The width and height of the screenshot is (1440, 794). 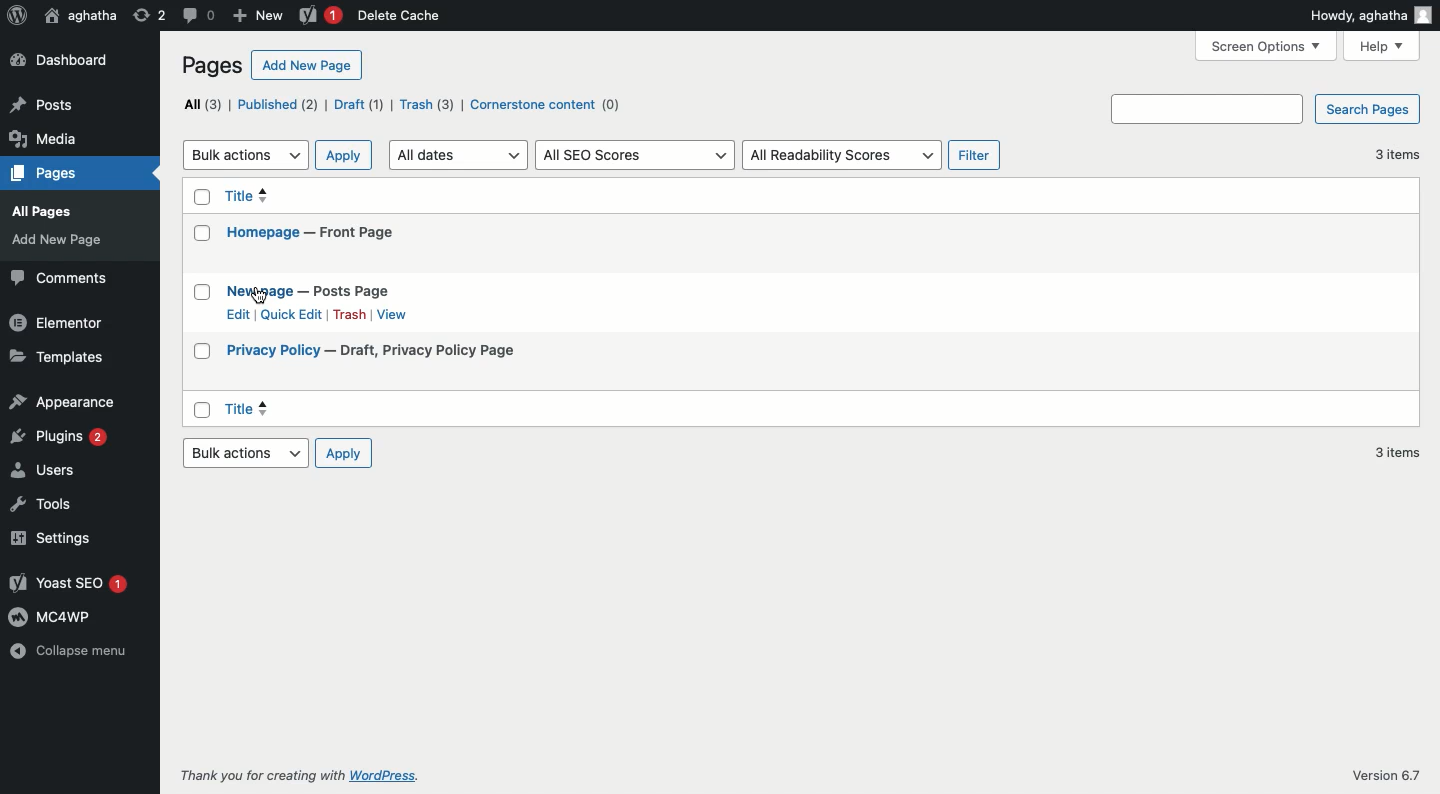 I want to click on Filter, so click(x=974, y=155).